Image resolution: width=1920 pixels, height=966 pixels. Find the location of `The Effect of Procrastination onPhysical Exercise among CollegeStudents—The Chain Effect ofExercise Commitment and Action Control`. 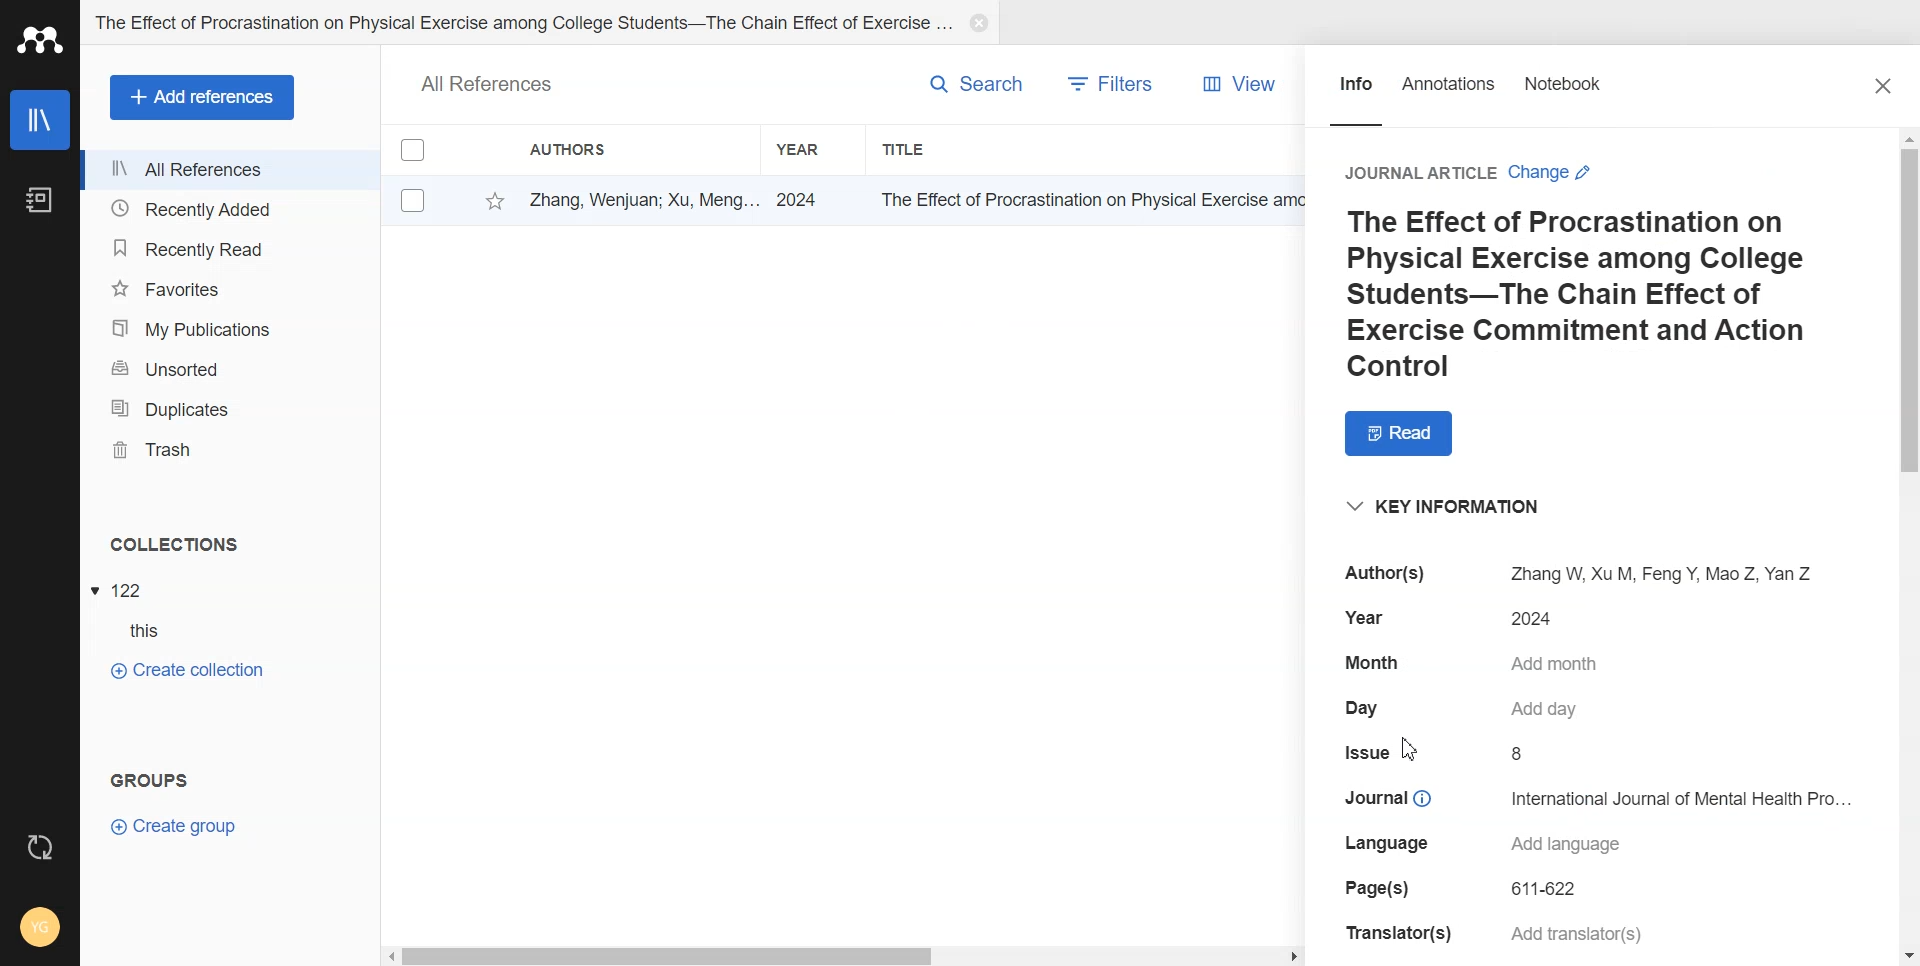

The Effect of Procrastination onPhysical Exercise among CollegeStudents—The Chain Effect ofExercise Commitment and Action Control is located at coordinates (1582, 296).